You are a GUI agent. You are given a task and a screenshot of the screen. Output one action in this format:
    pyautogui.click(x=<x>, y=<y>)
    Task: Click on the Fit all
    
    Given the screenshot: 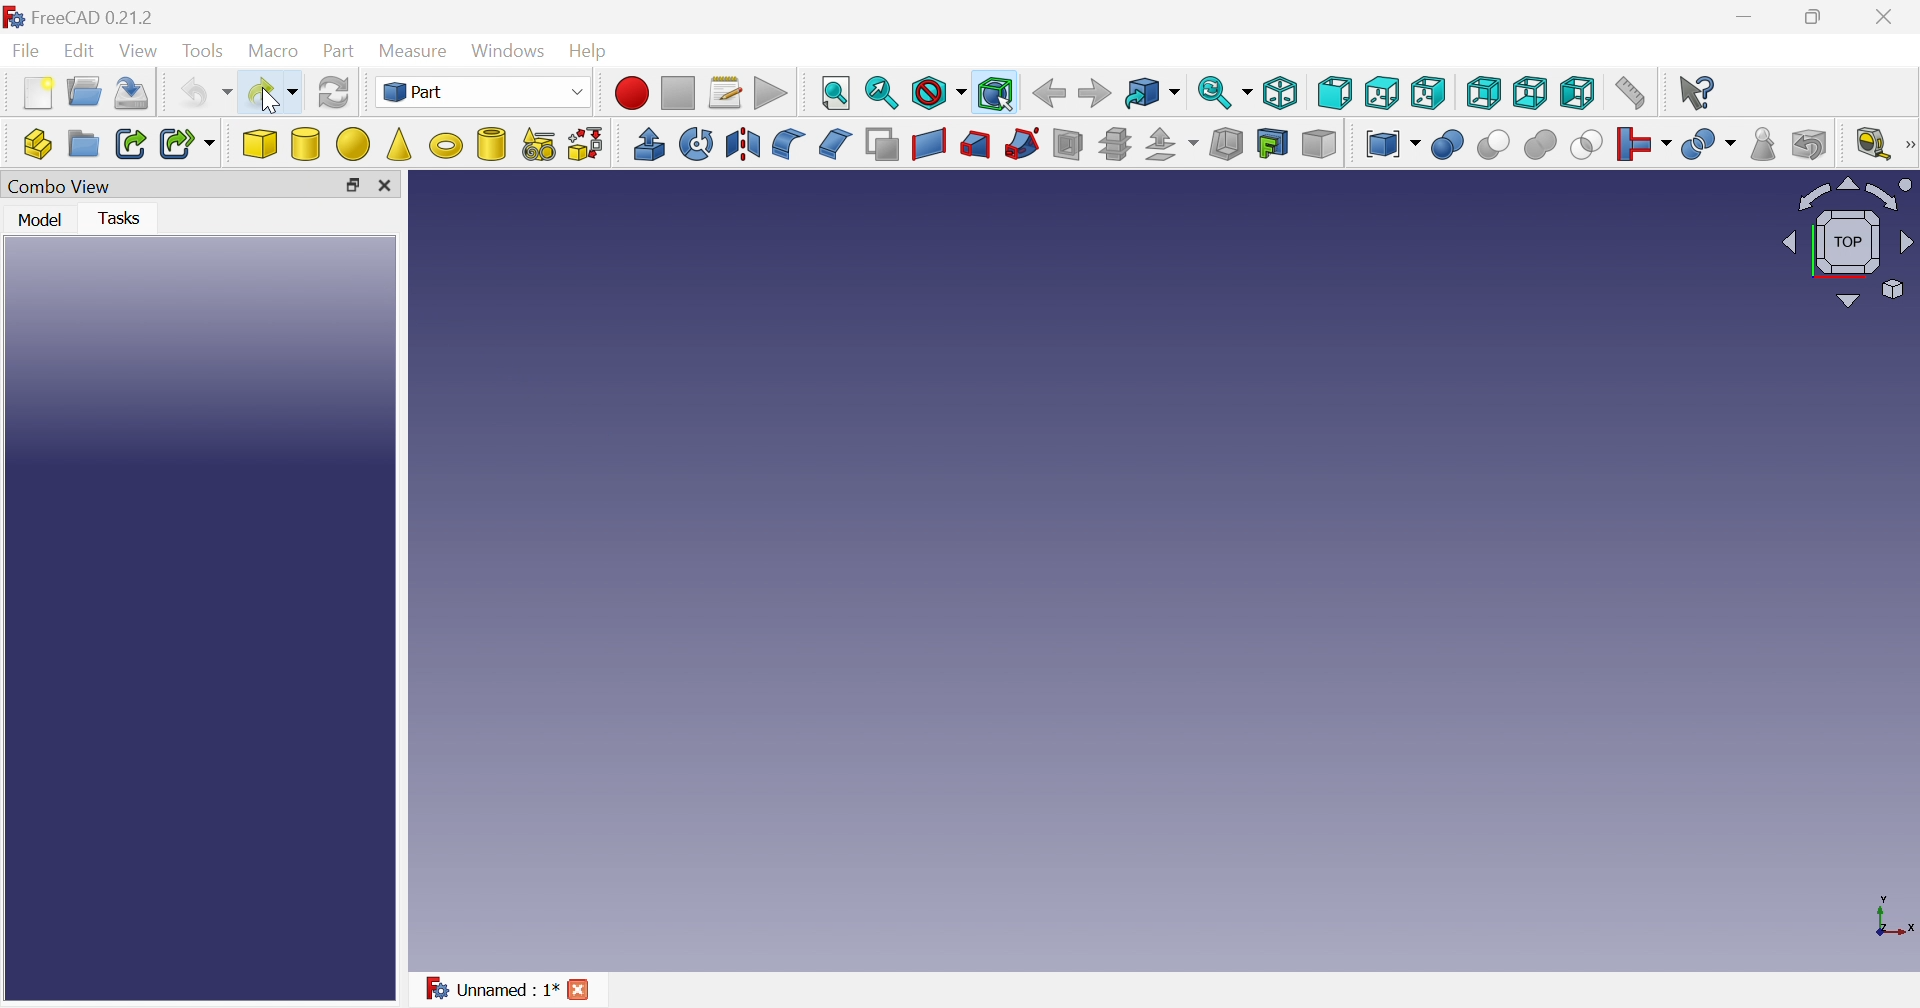 What is the action you would take?
    pyautogui.click(x=831, y=94)
    